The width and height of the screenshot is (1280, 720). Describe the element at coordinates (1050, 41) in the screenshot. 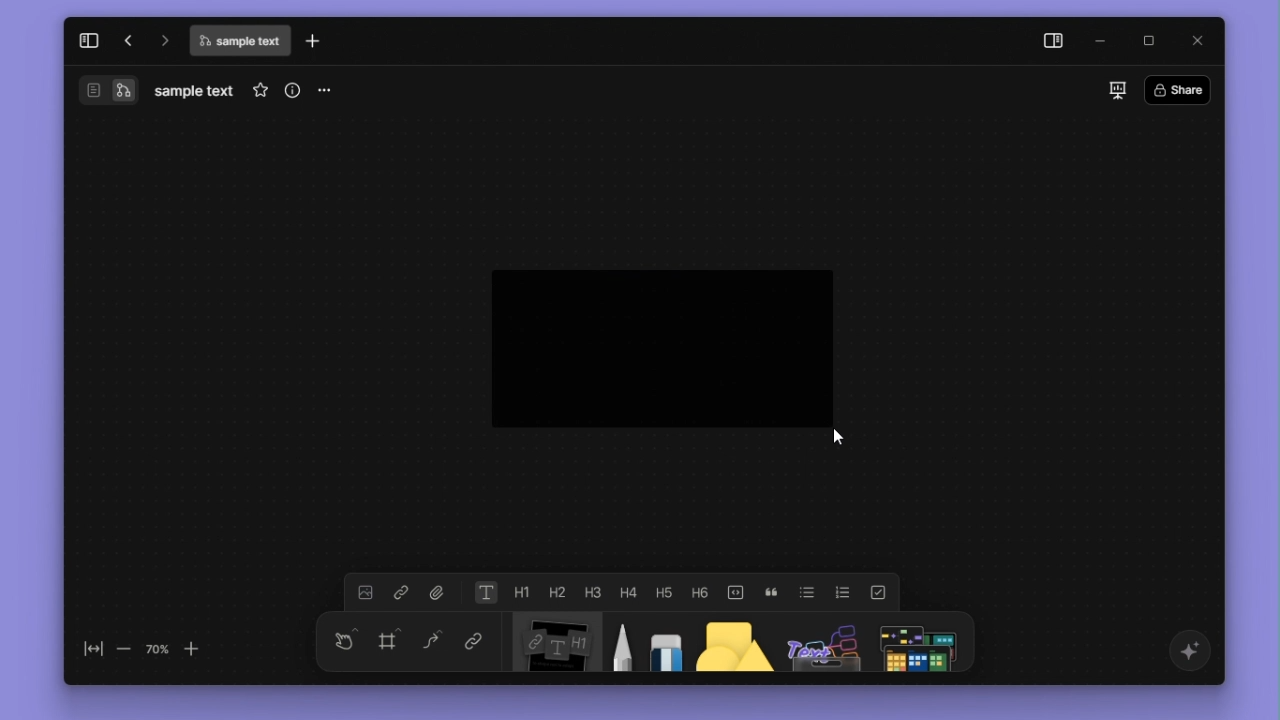

I see `side panel` at that location.